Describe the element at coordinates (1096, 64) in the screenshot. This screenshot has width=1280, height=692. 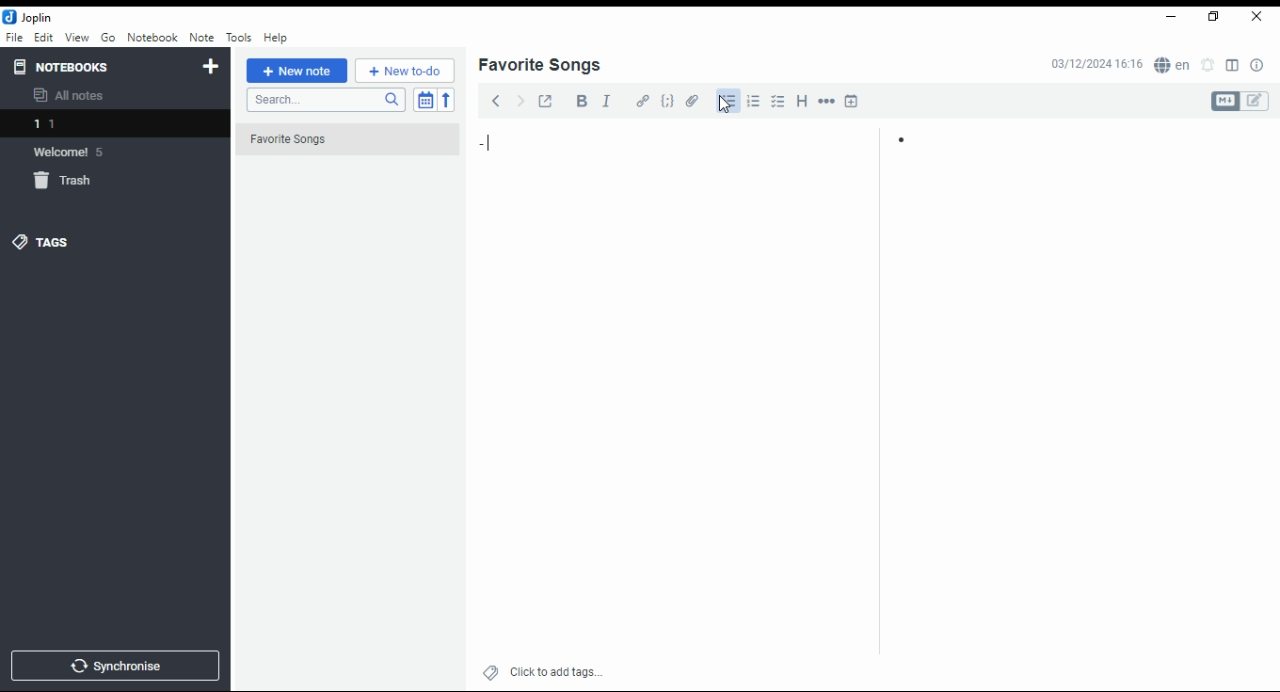
I see `03/12/2024 16:16` at that location.